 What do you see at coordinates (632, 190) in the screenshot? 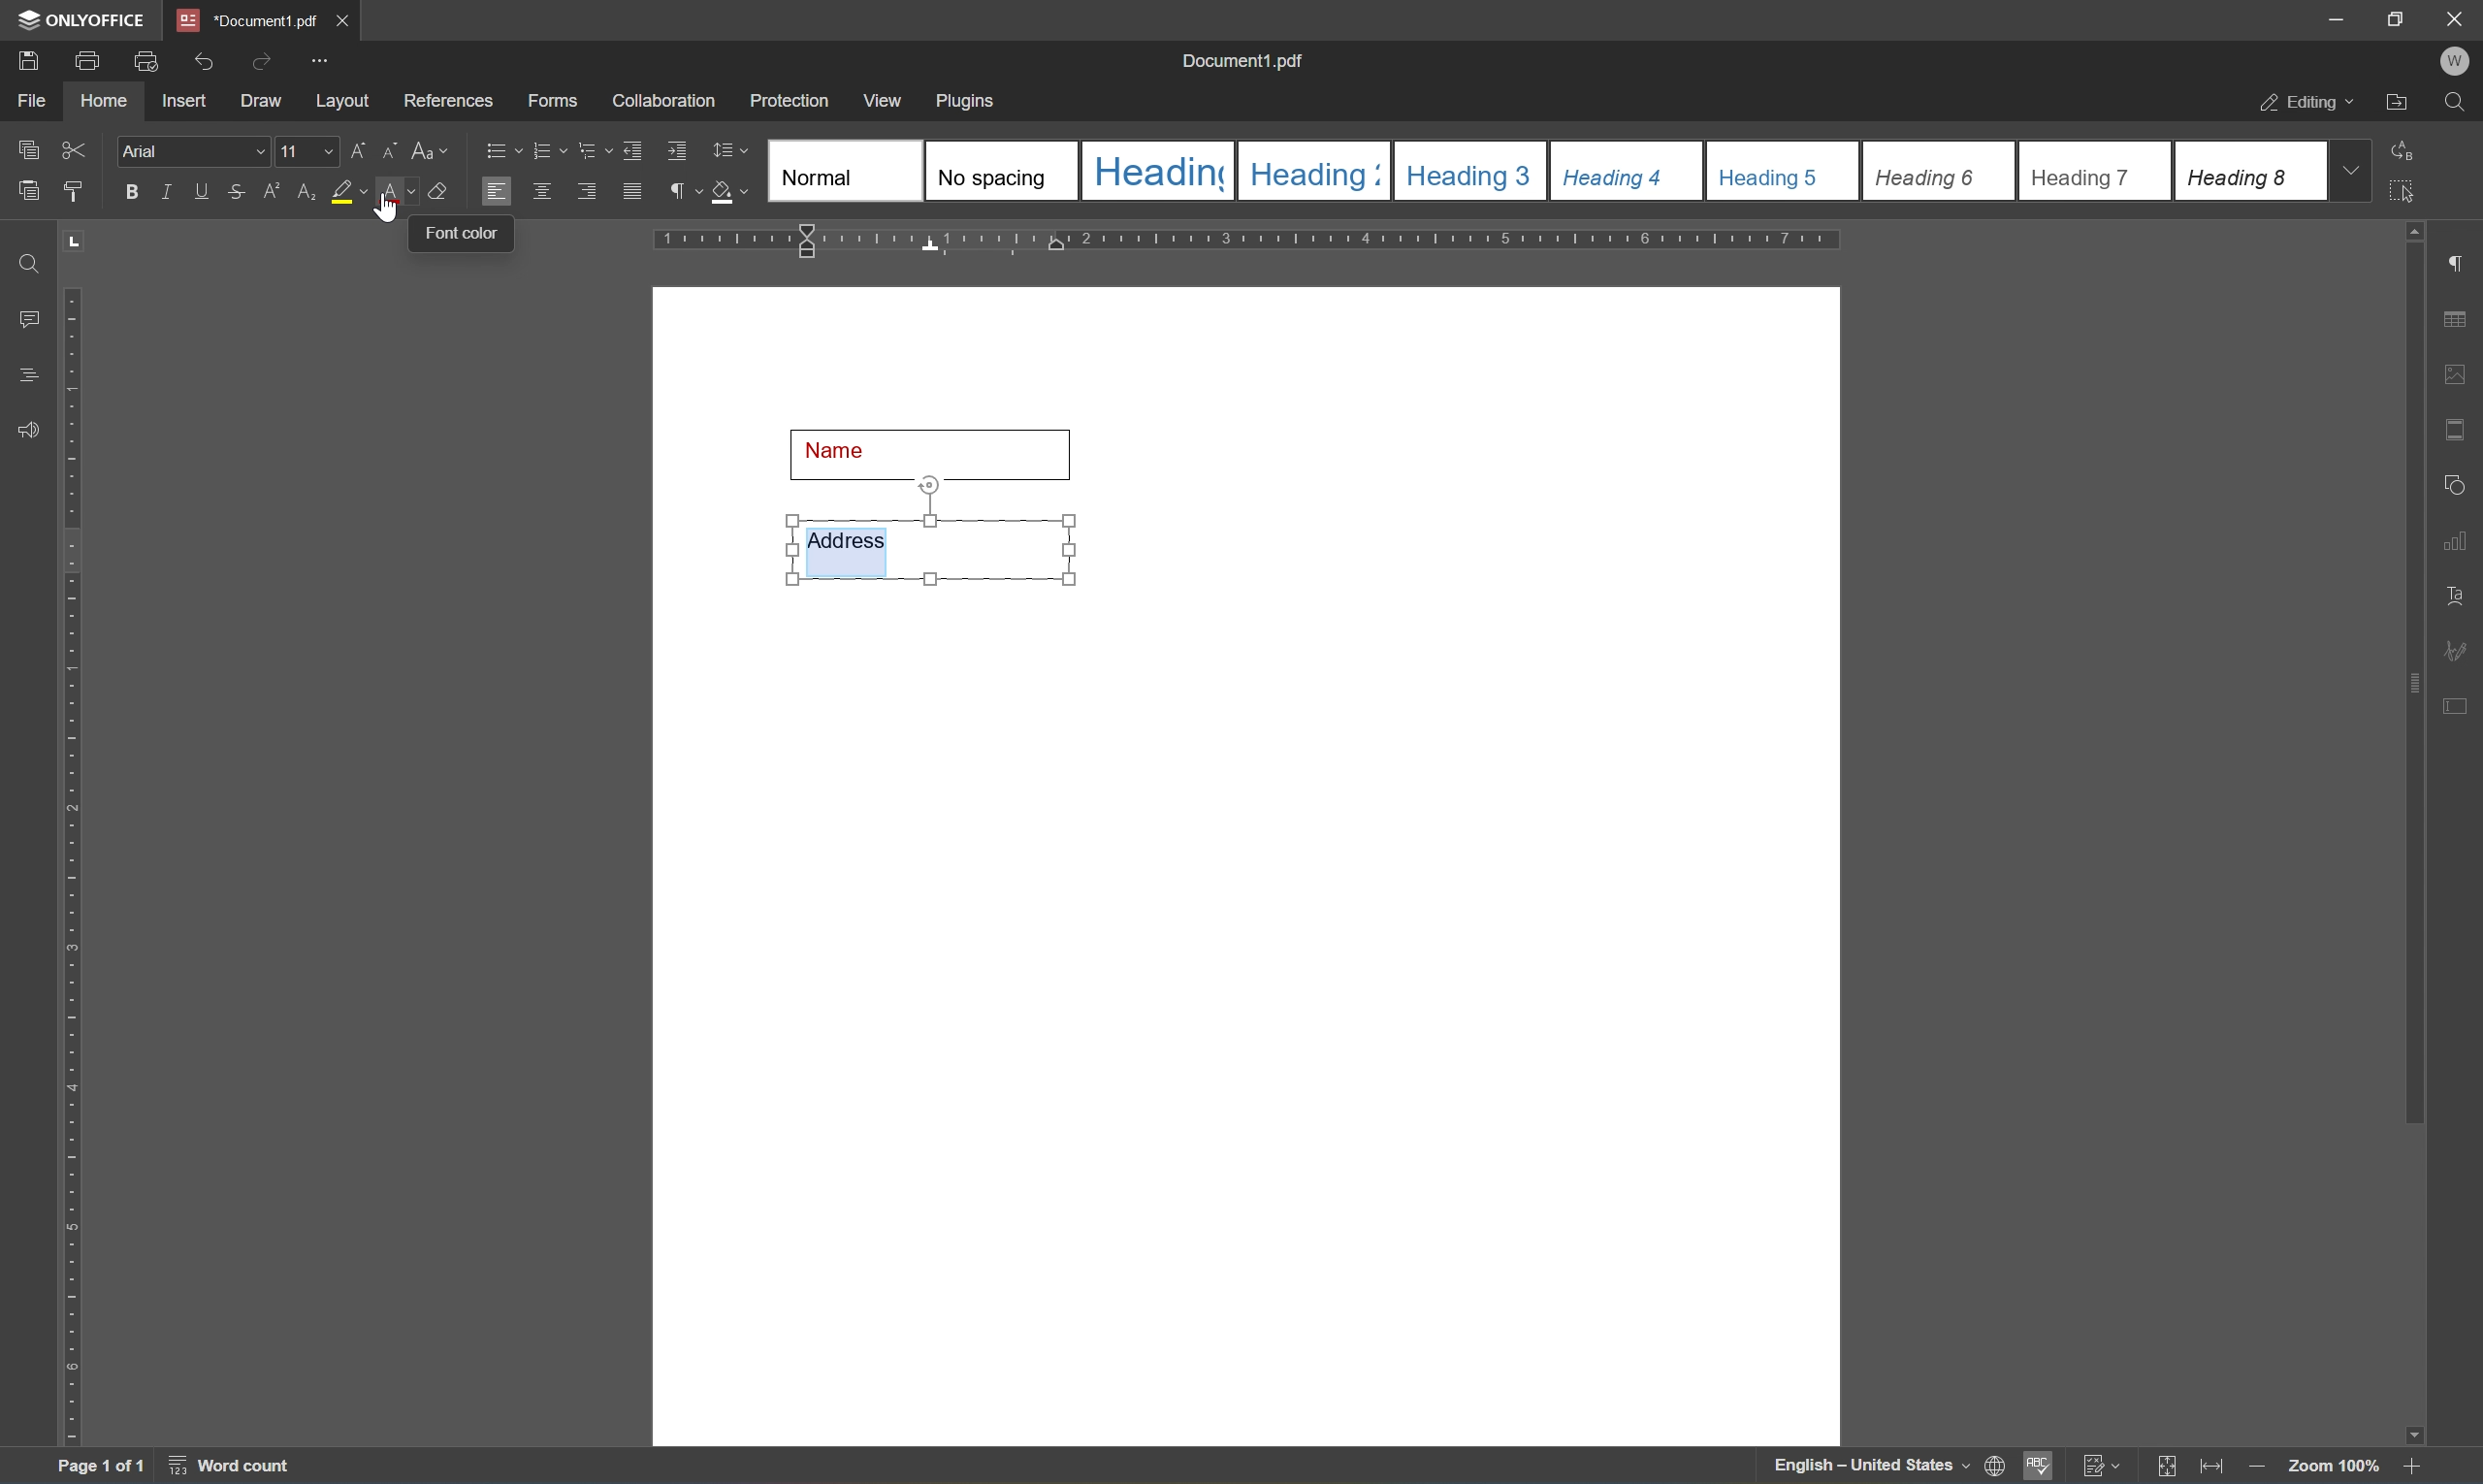
I see `justified` at bounding box center [632, 190].